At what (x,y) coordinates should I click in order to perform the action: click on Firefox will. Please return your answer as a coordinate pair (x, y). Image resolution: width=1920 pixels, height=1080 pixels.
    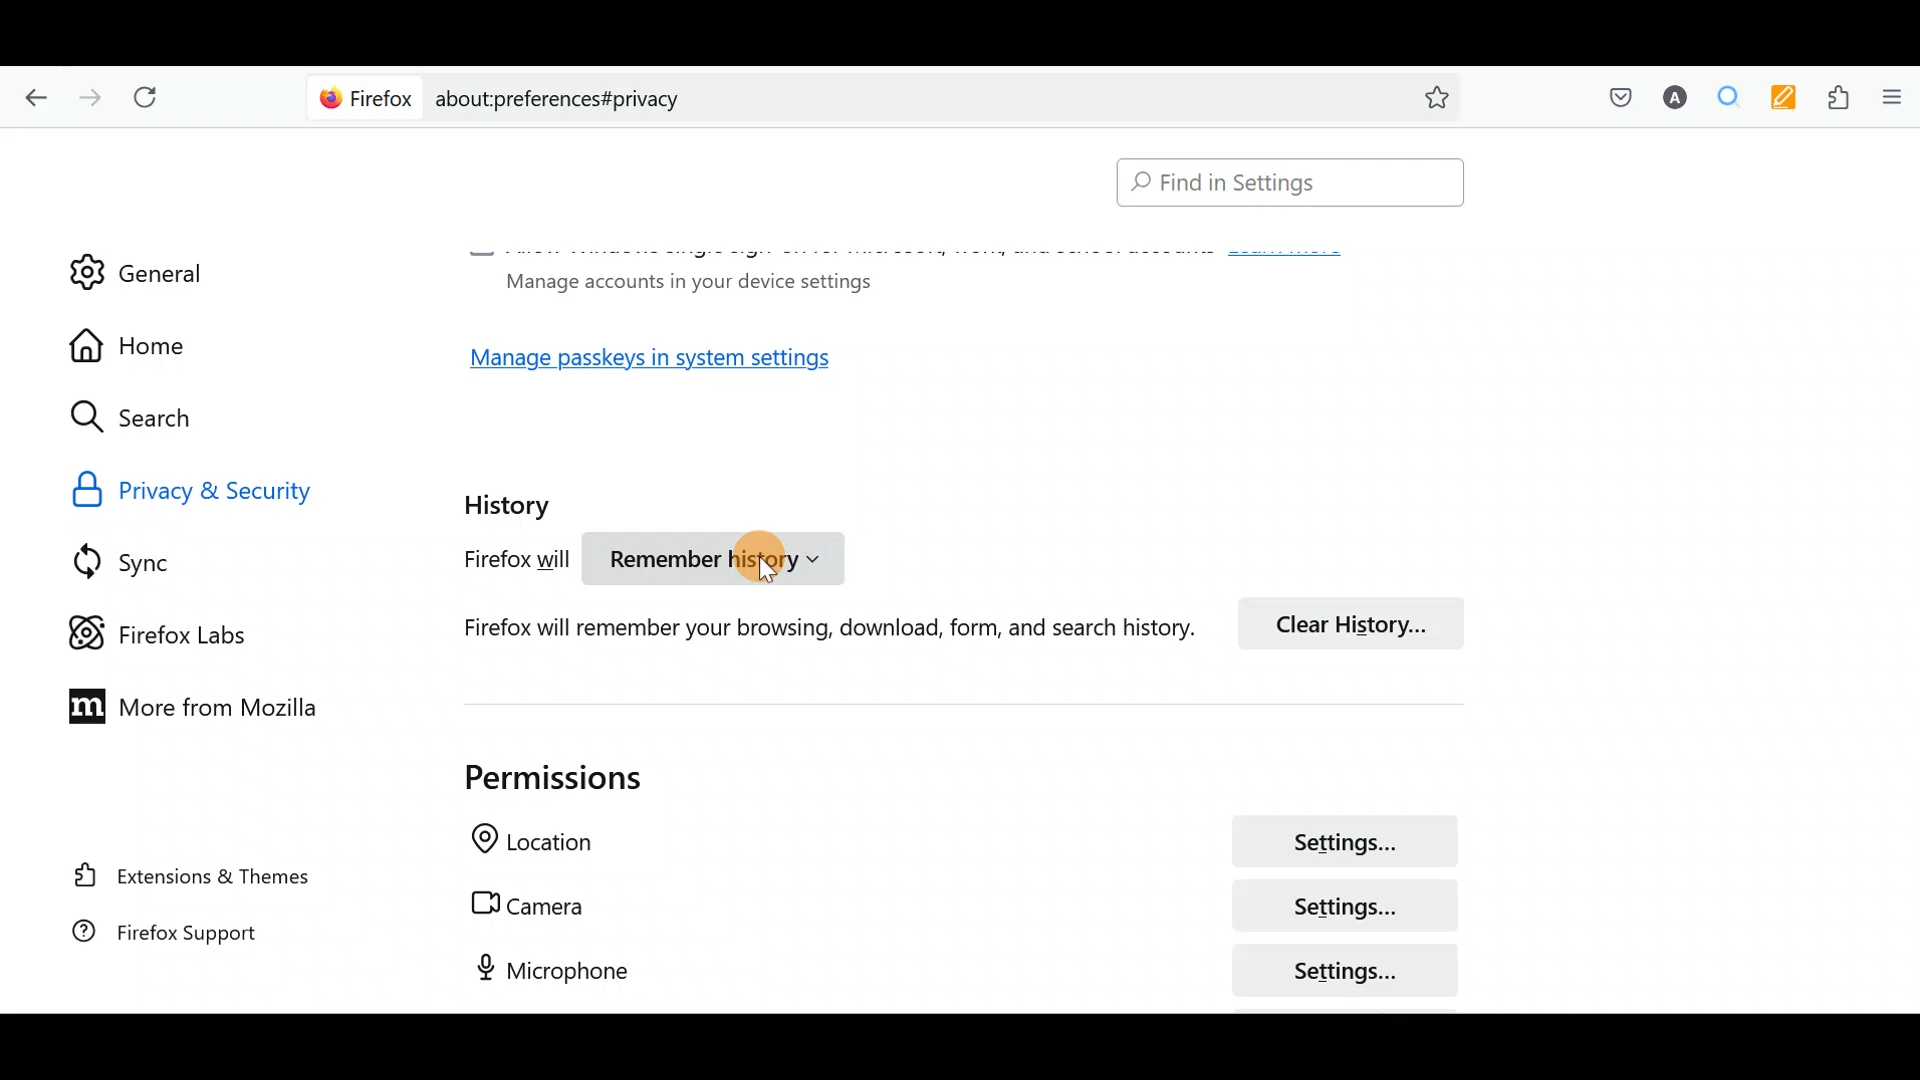
    Looking at the image, I should click on (496, 563).